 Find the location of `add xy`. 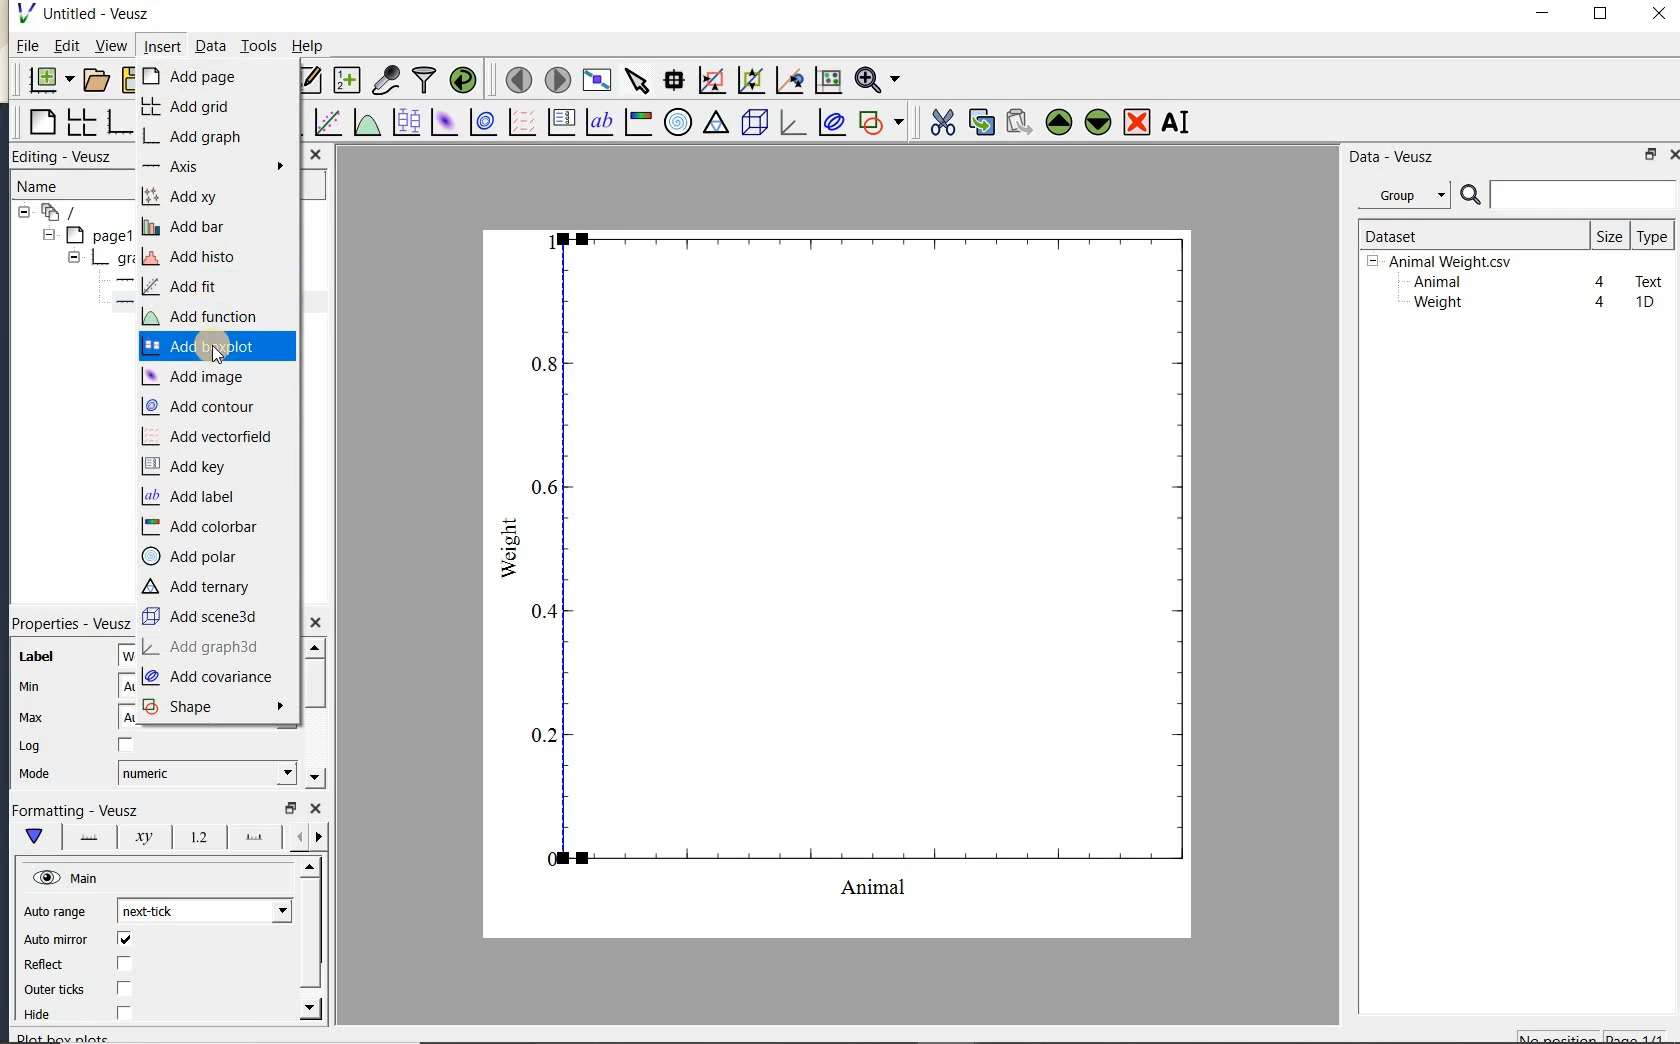

add xy is located at coordinates (183, 196).